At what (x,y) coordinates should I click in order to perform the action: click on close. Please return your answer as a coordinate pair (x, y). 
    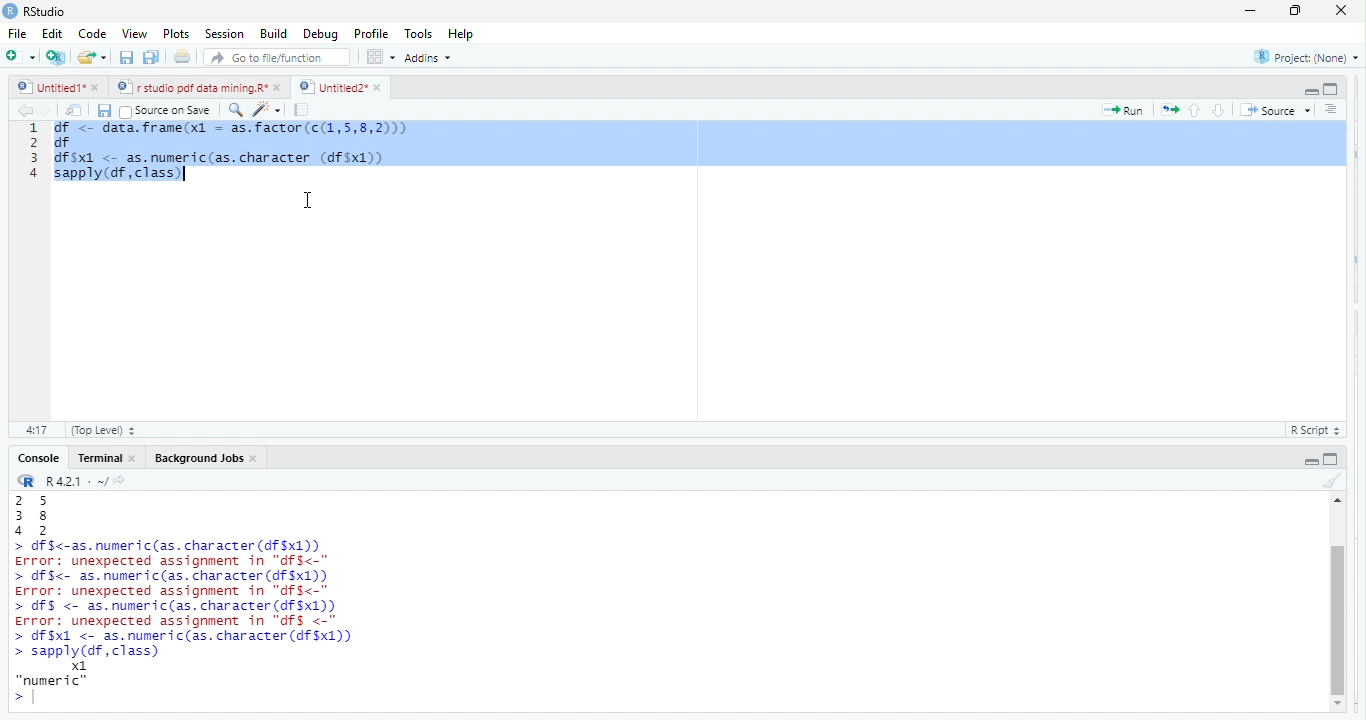
    Looking at the image, I should click on (381, 86).